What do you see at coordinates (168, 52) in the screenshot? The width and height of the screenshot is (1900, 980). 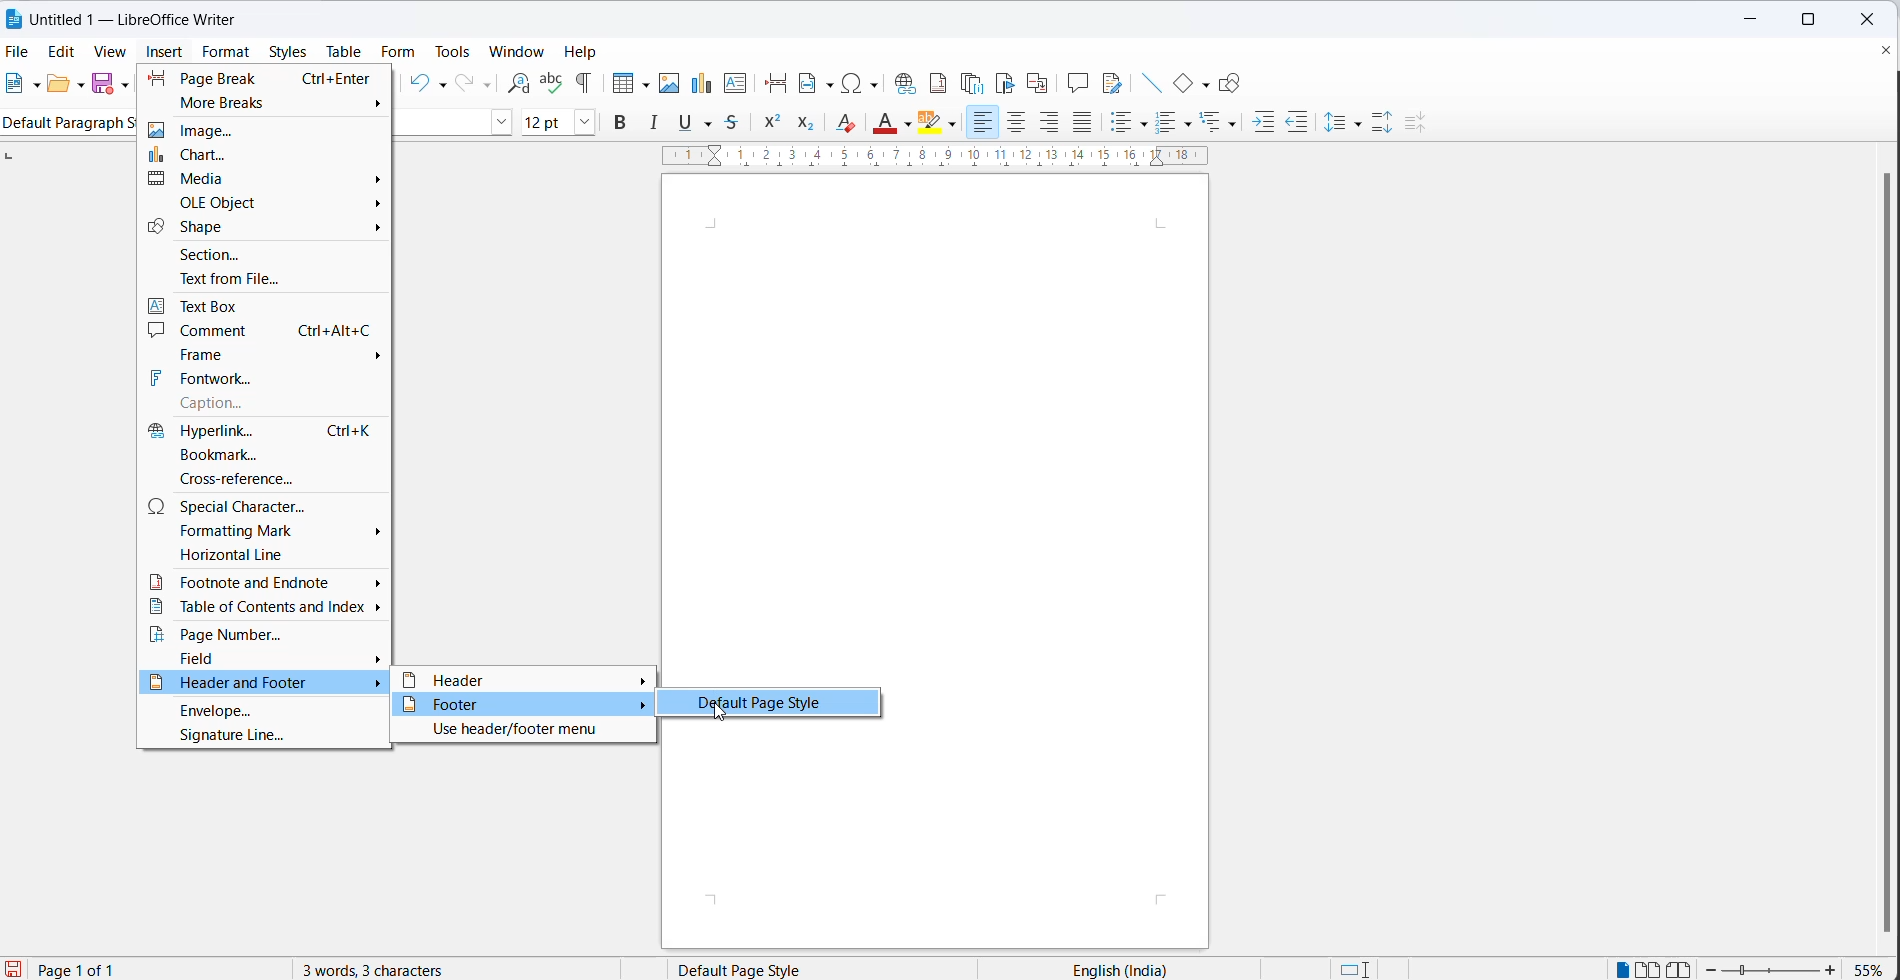 I see `insert` at bounding box center [168, 52].